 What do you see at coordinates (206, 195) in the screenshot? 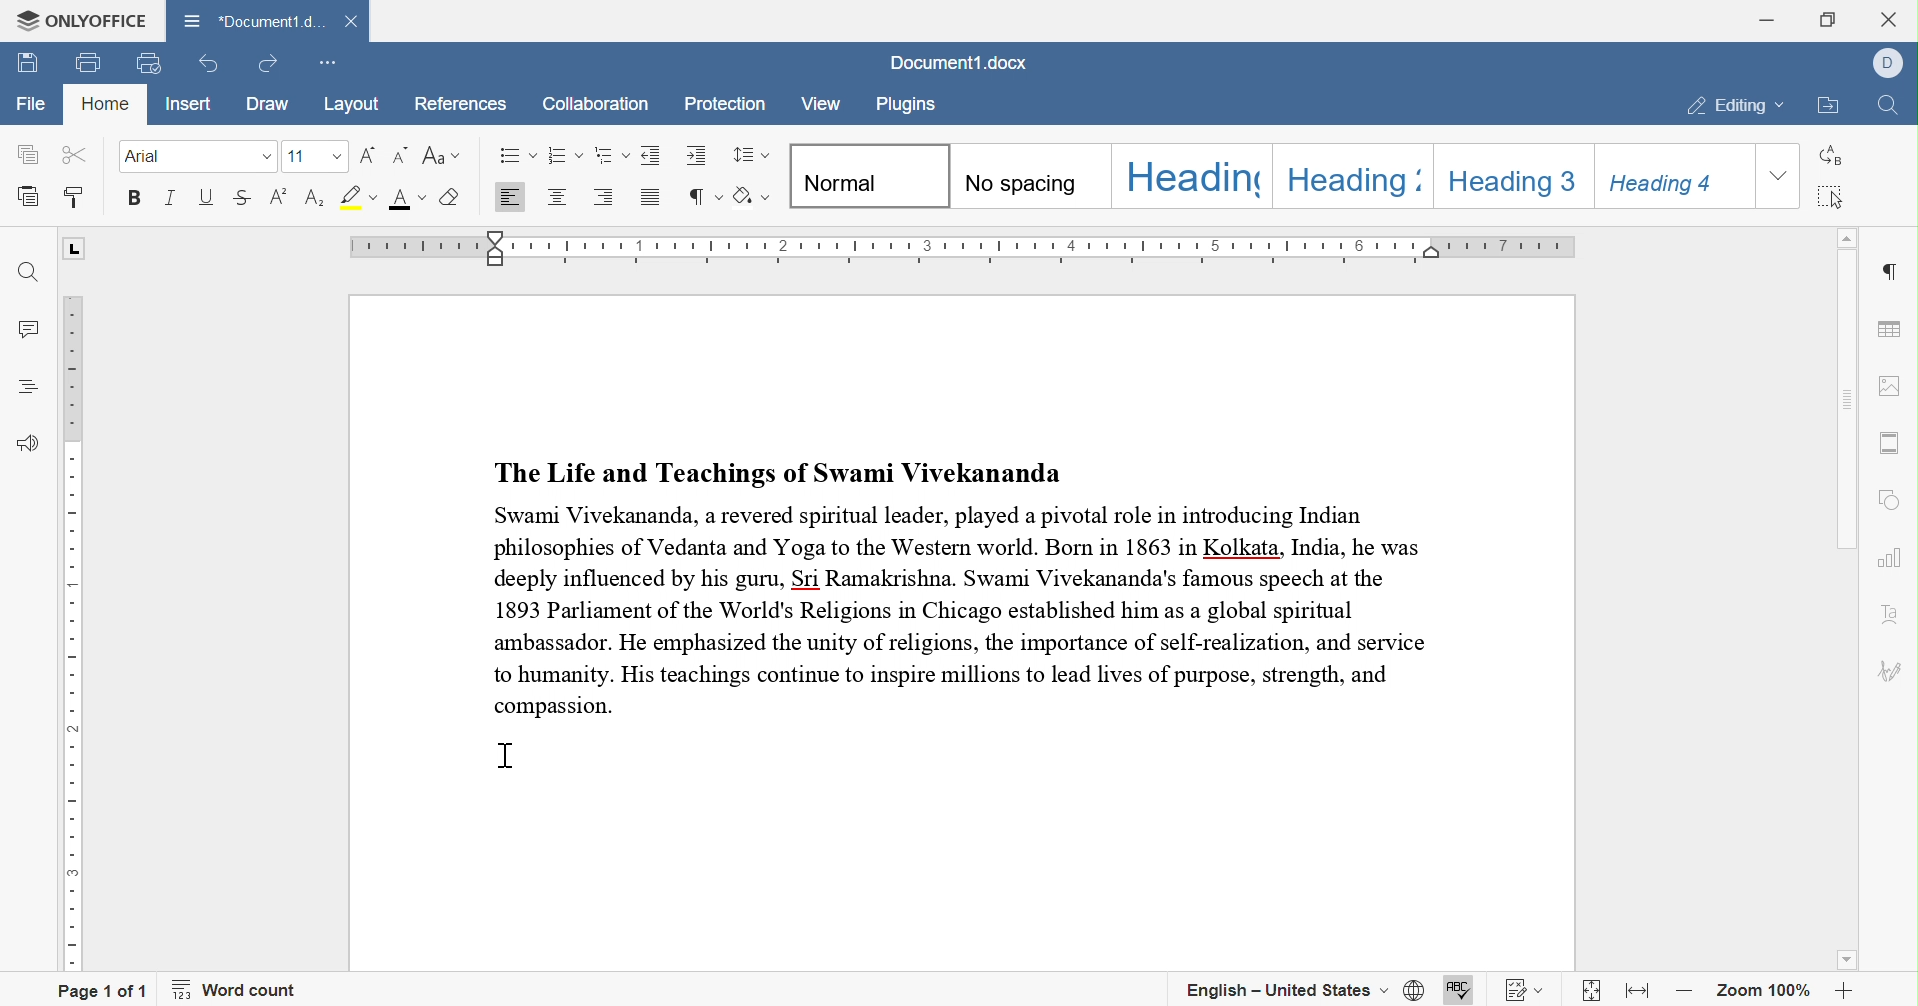
I see `underline` at bounding box center [206, 195].